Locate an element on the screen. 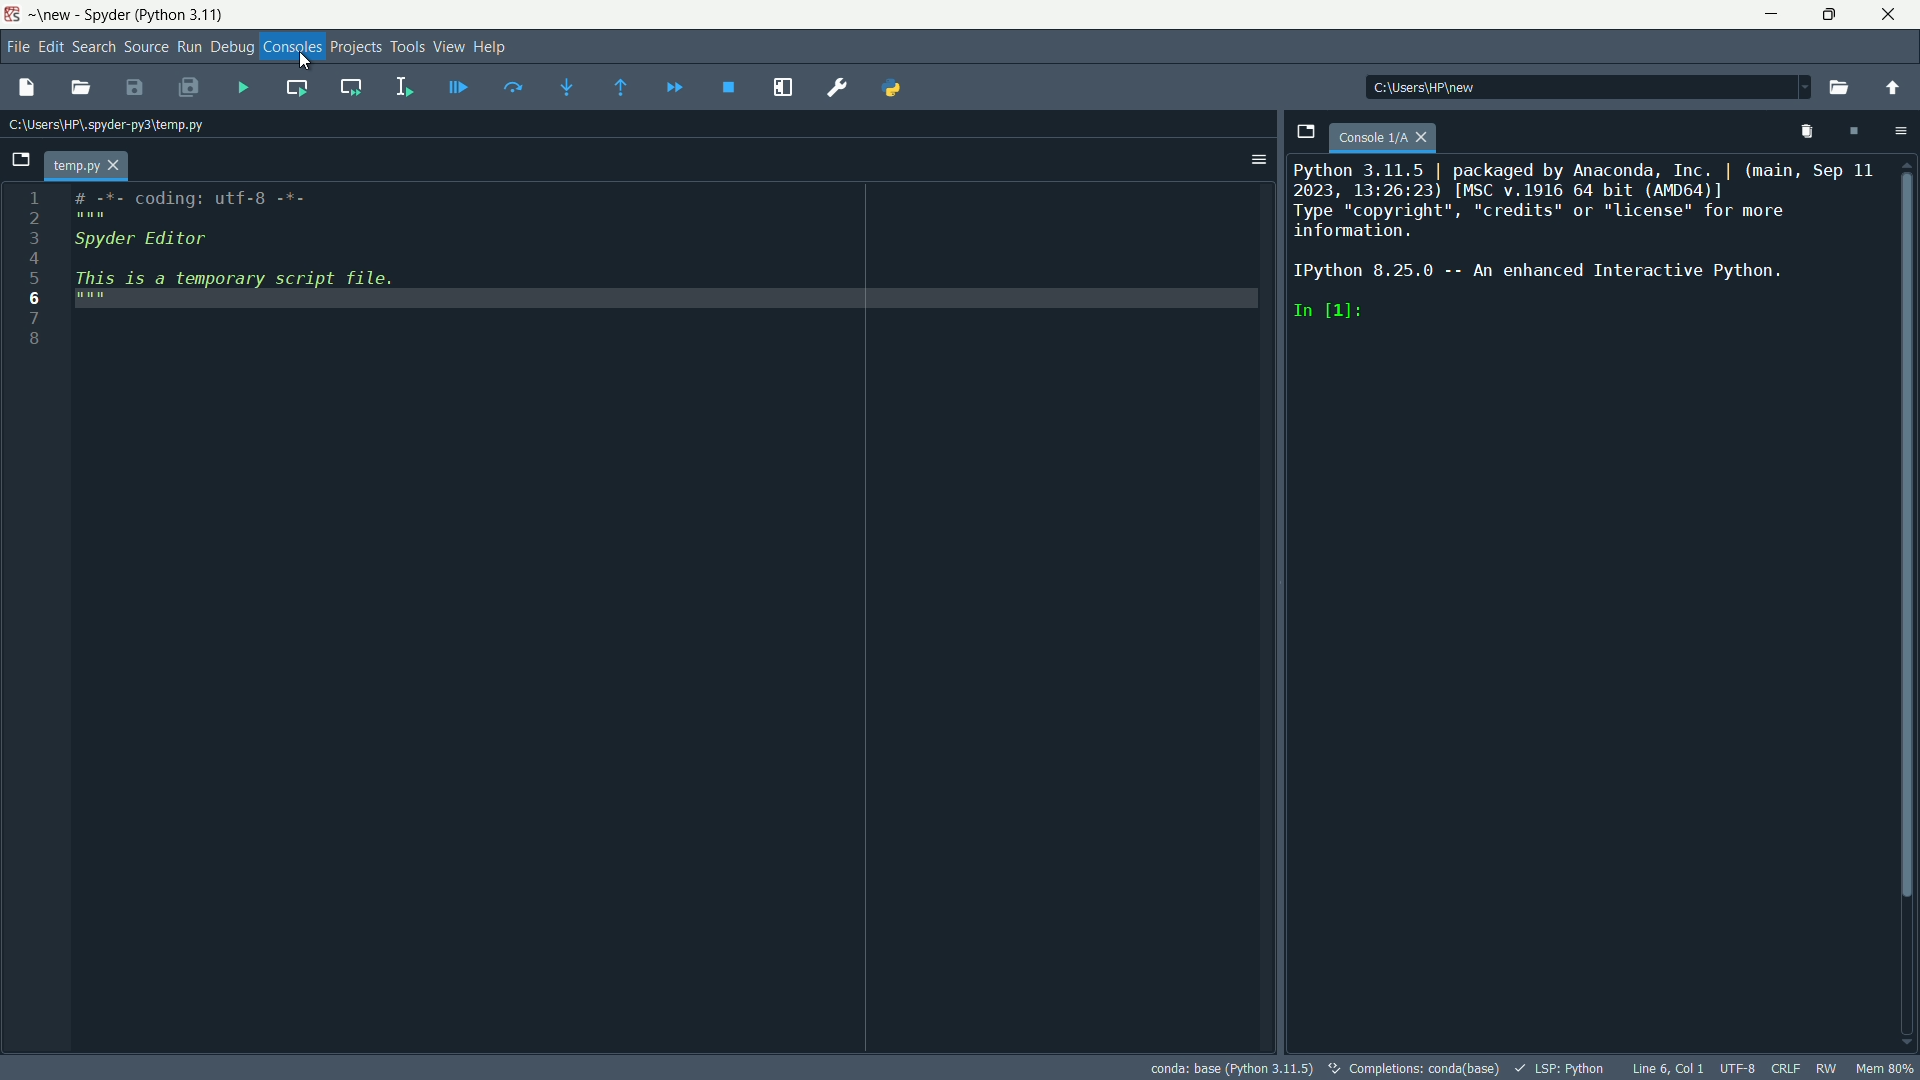 Image resolution: width=1920 pixels, height=1080 pixels. temp.py is located at coordinates (71, 167).